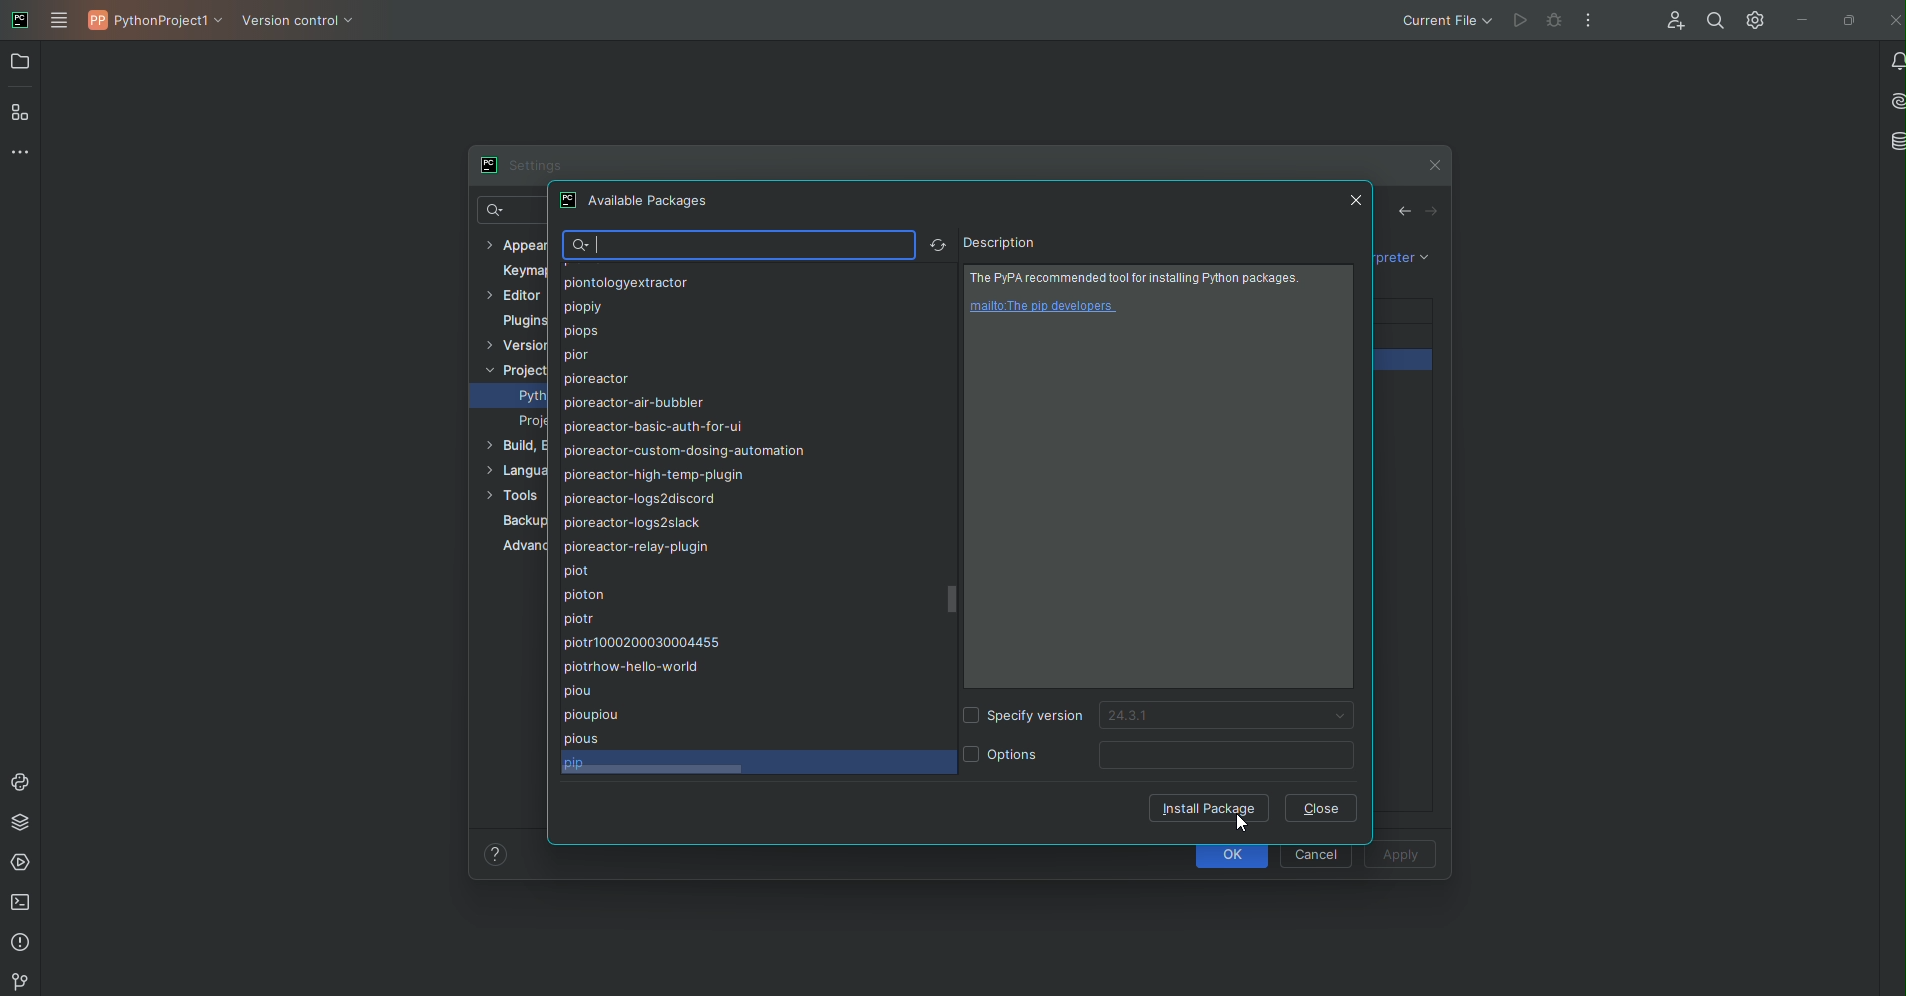  Describe the element at coordinates (515, 496) in the screenshot. I see `Tools` at that location.